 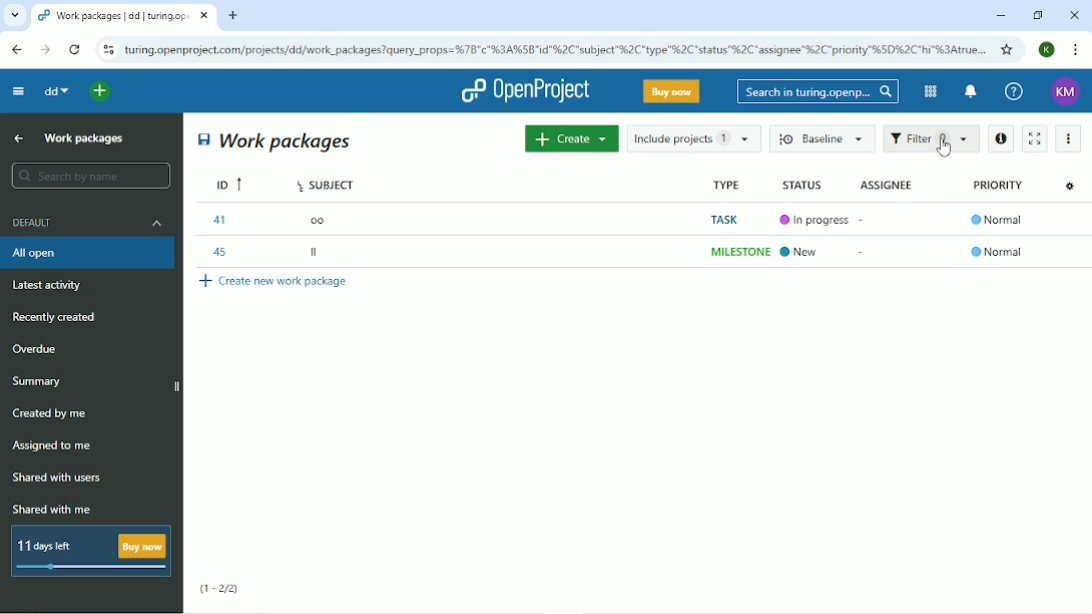 I want to click on Bookmark this tab, so click(x=1007, y=49).